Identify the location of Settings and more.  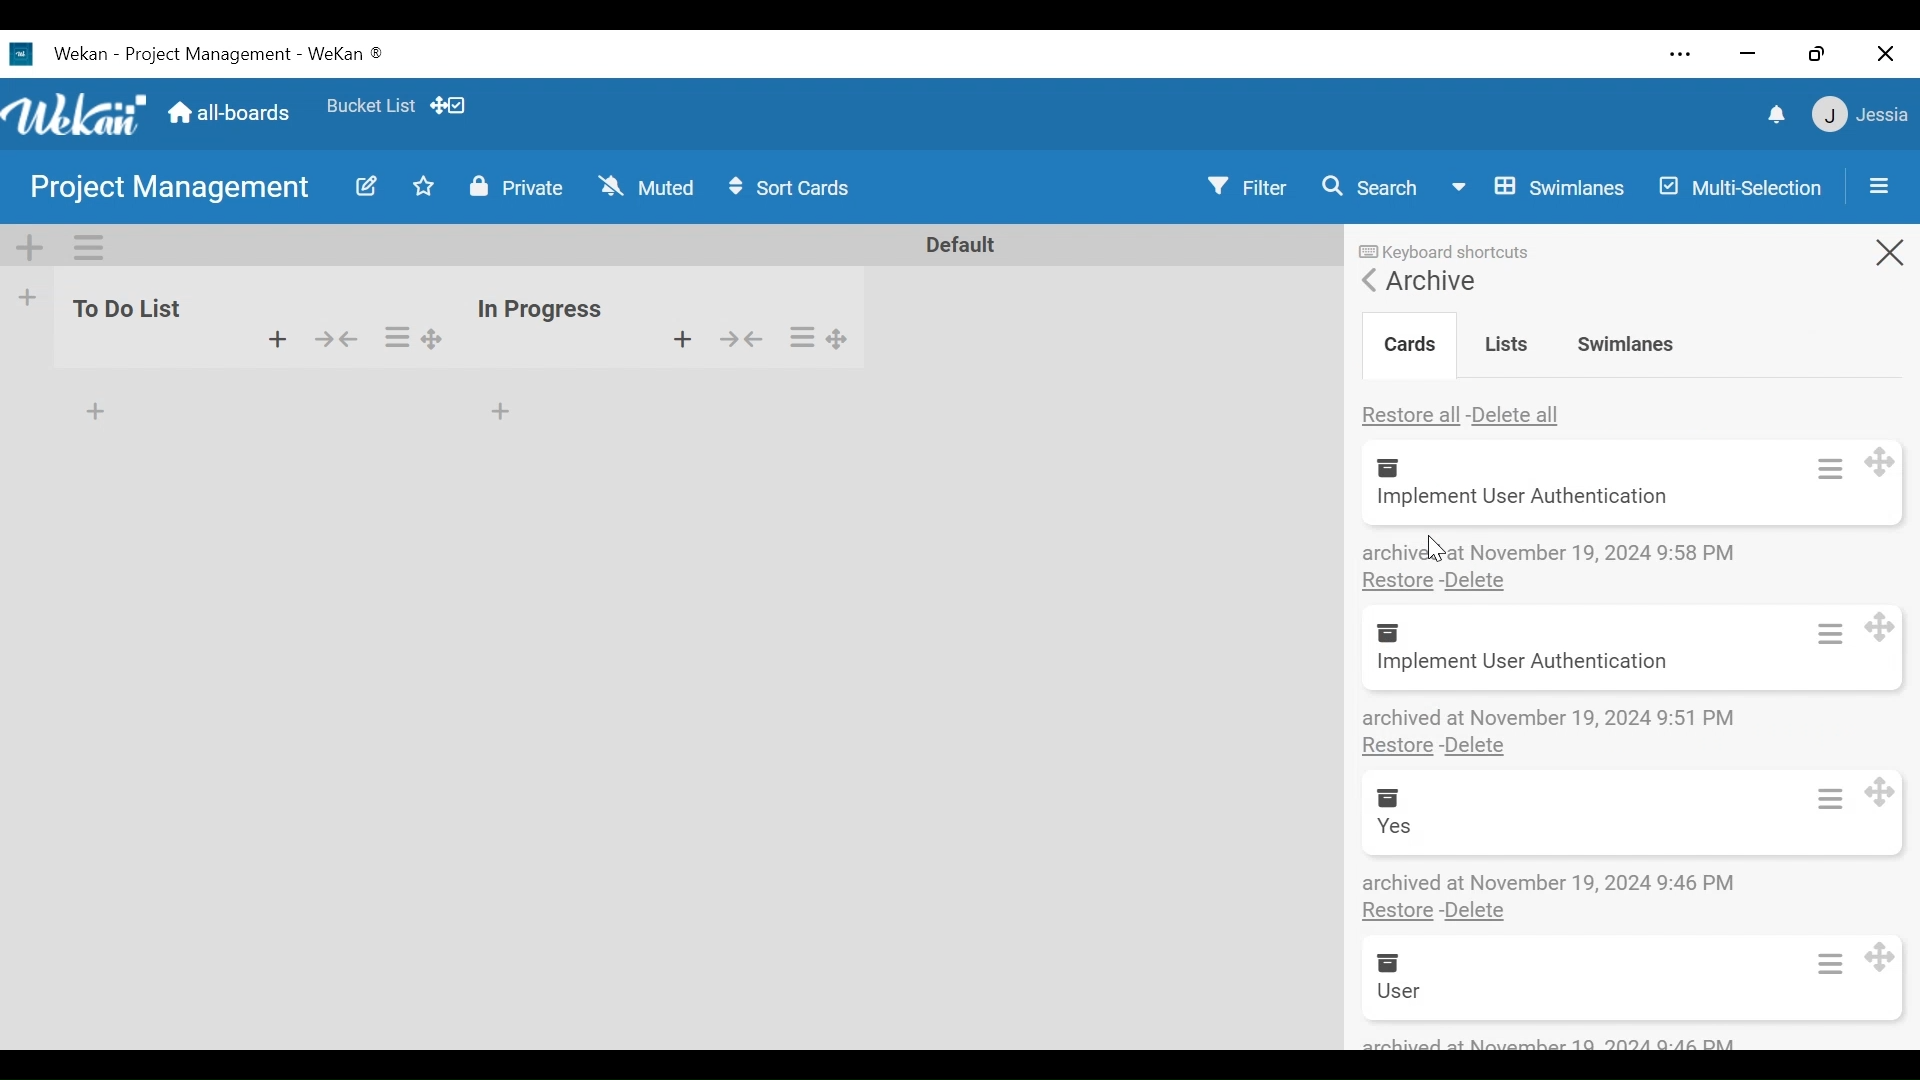
(1683, 53).